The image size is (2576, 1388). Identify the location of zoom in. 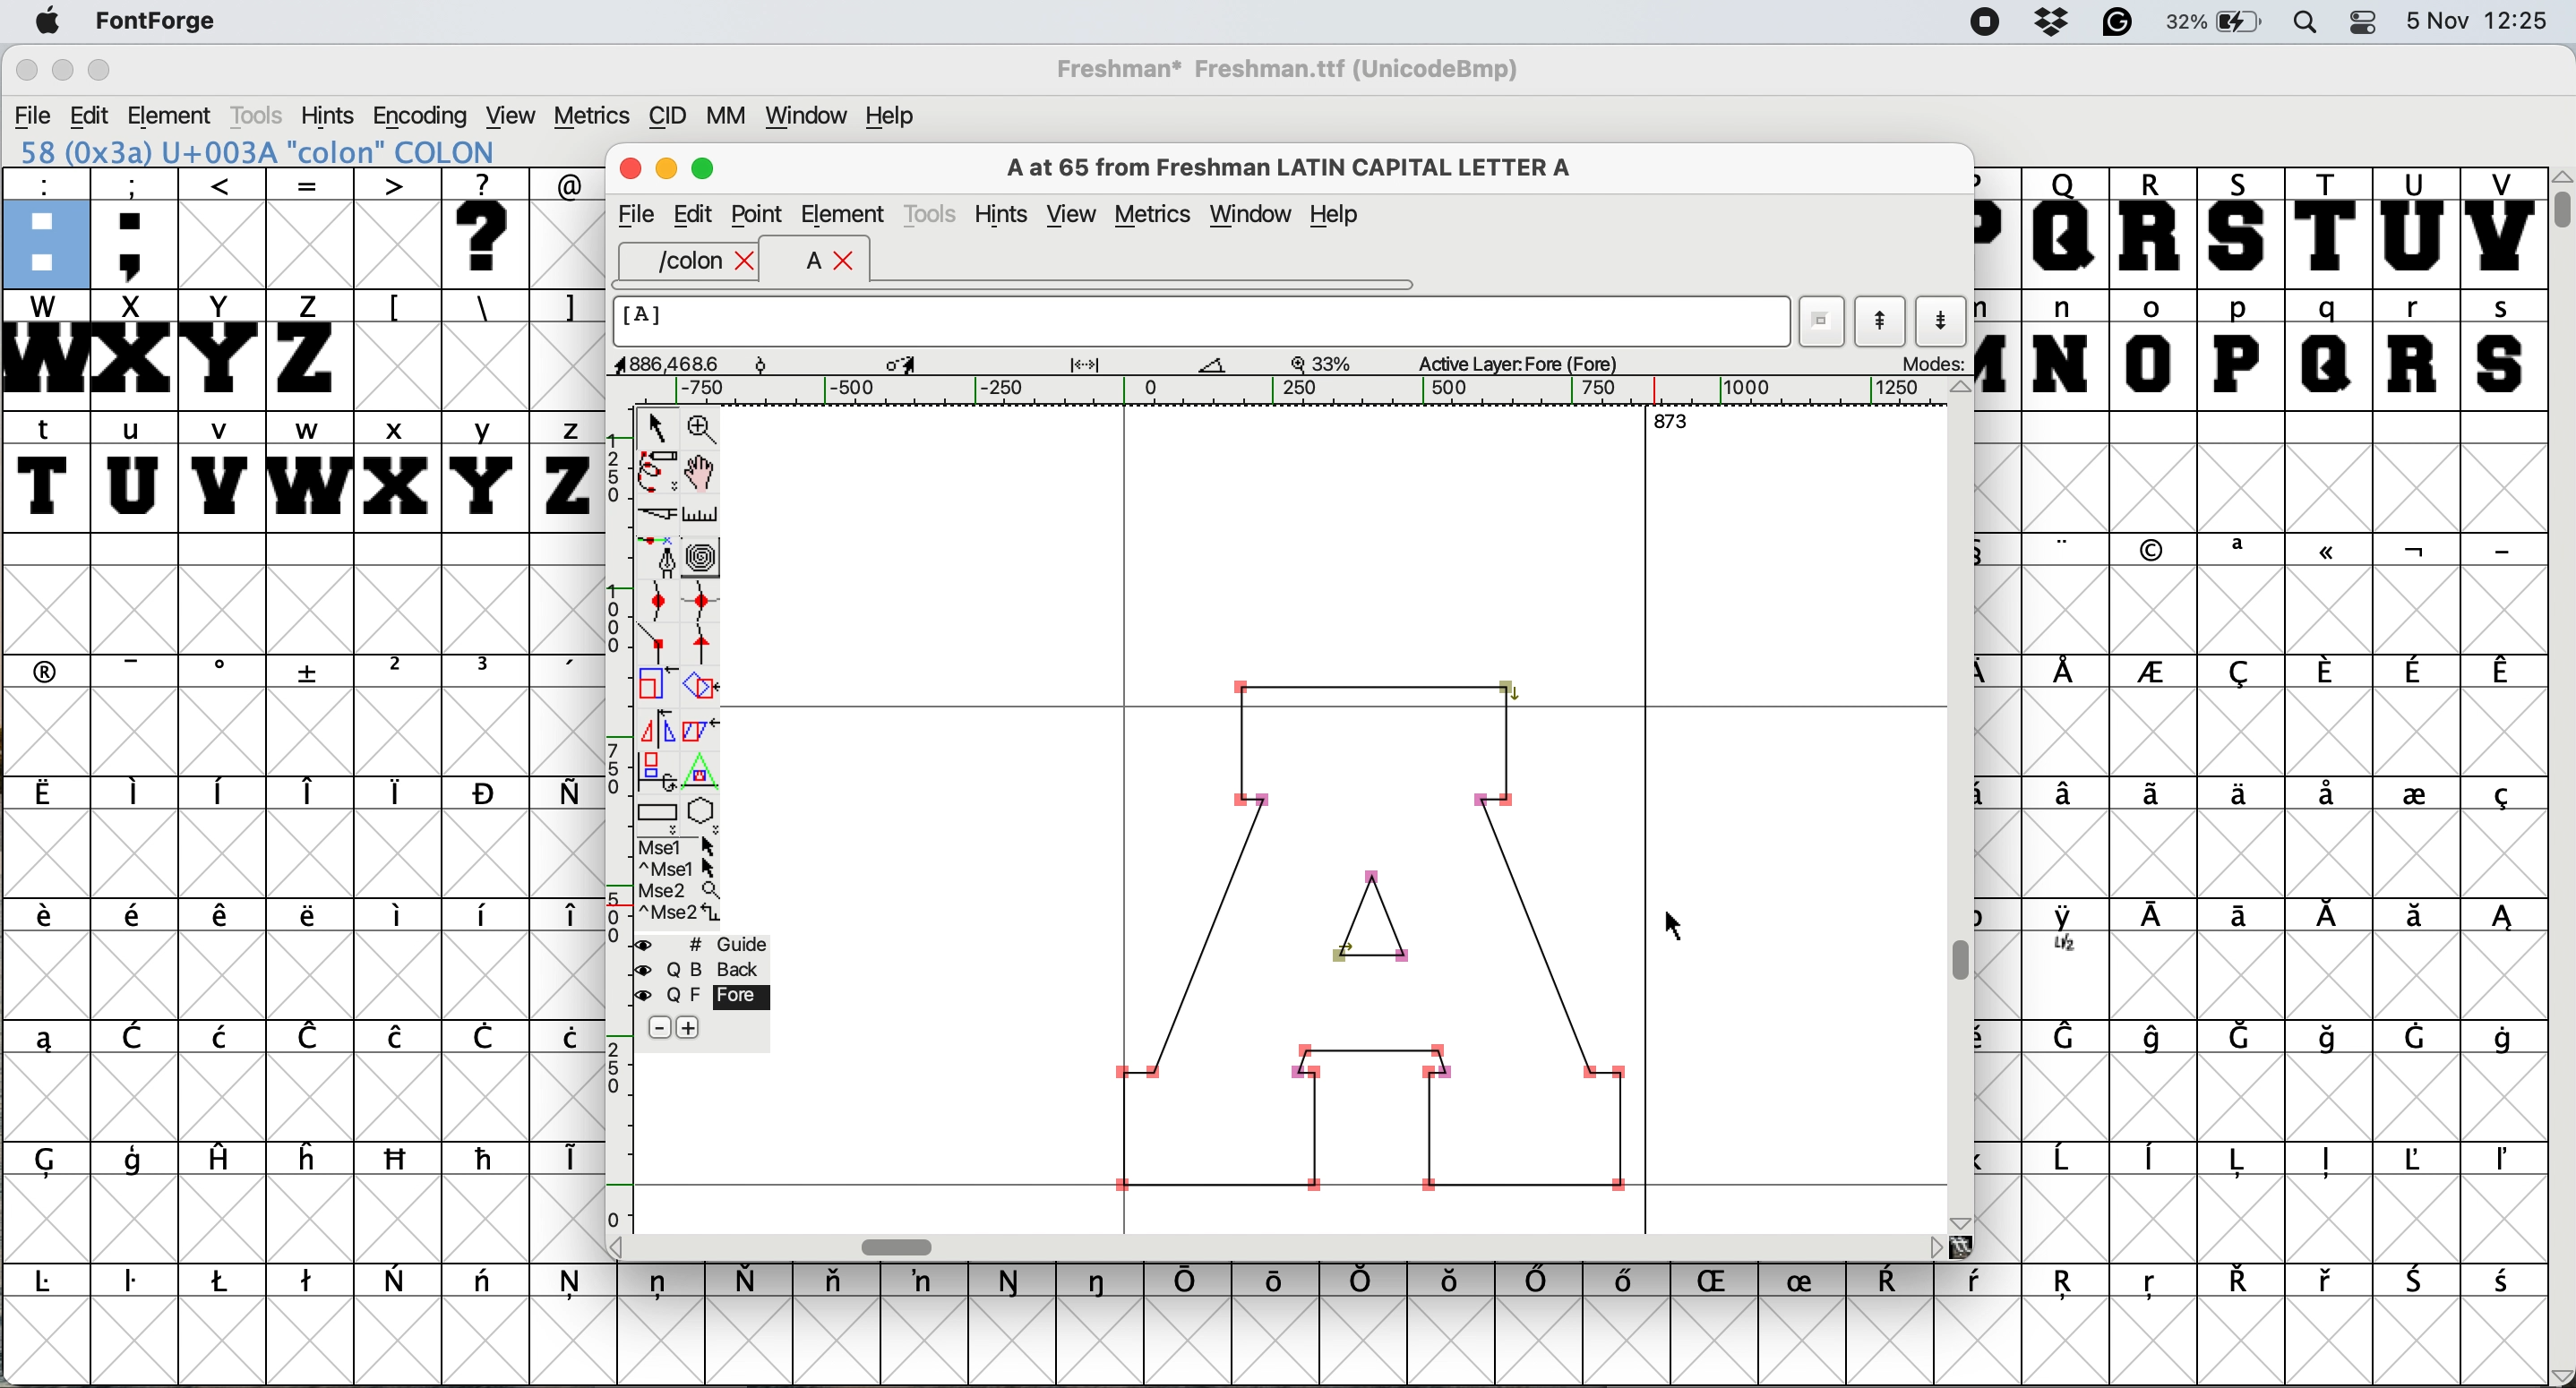
(702, 424).